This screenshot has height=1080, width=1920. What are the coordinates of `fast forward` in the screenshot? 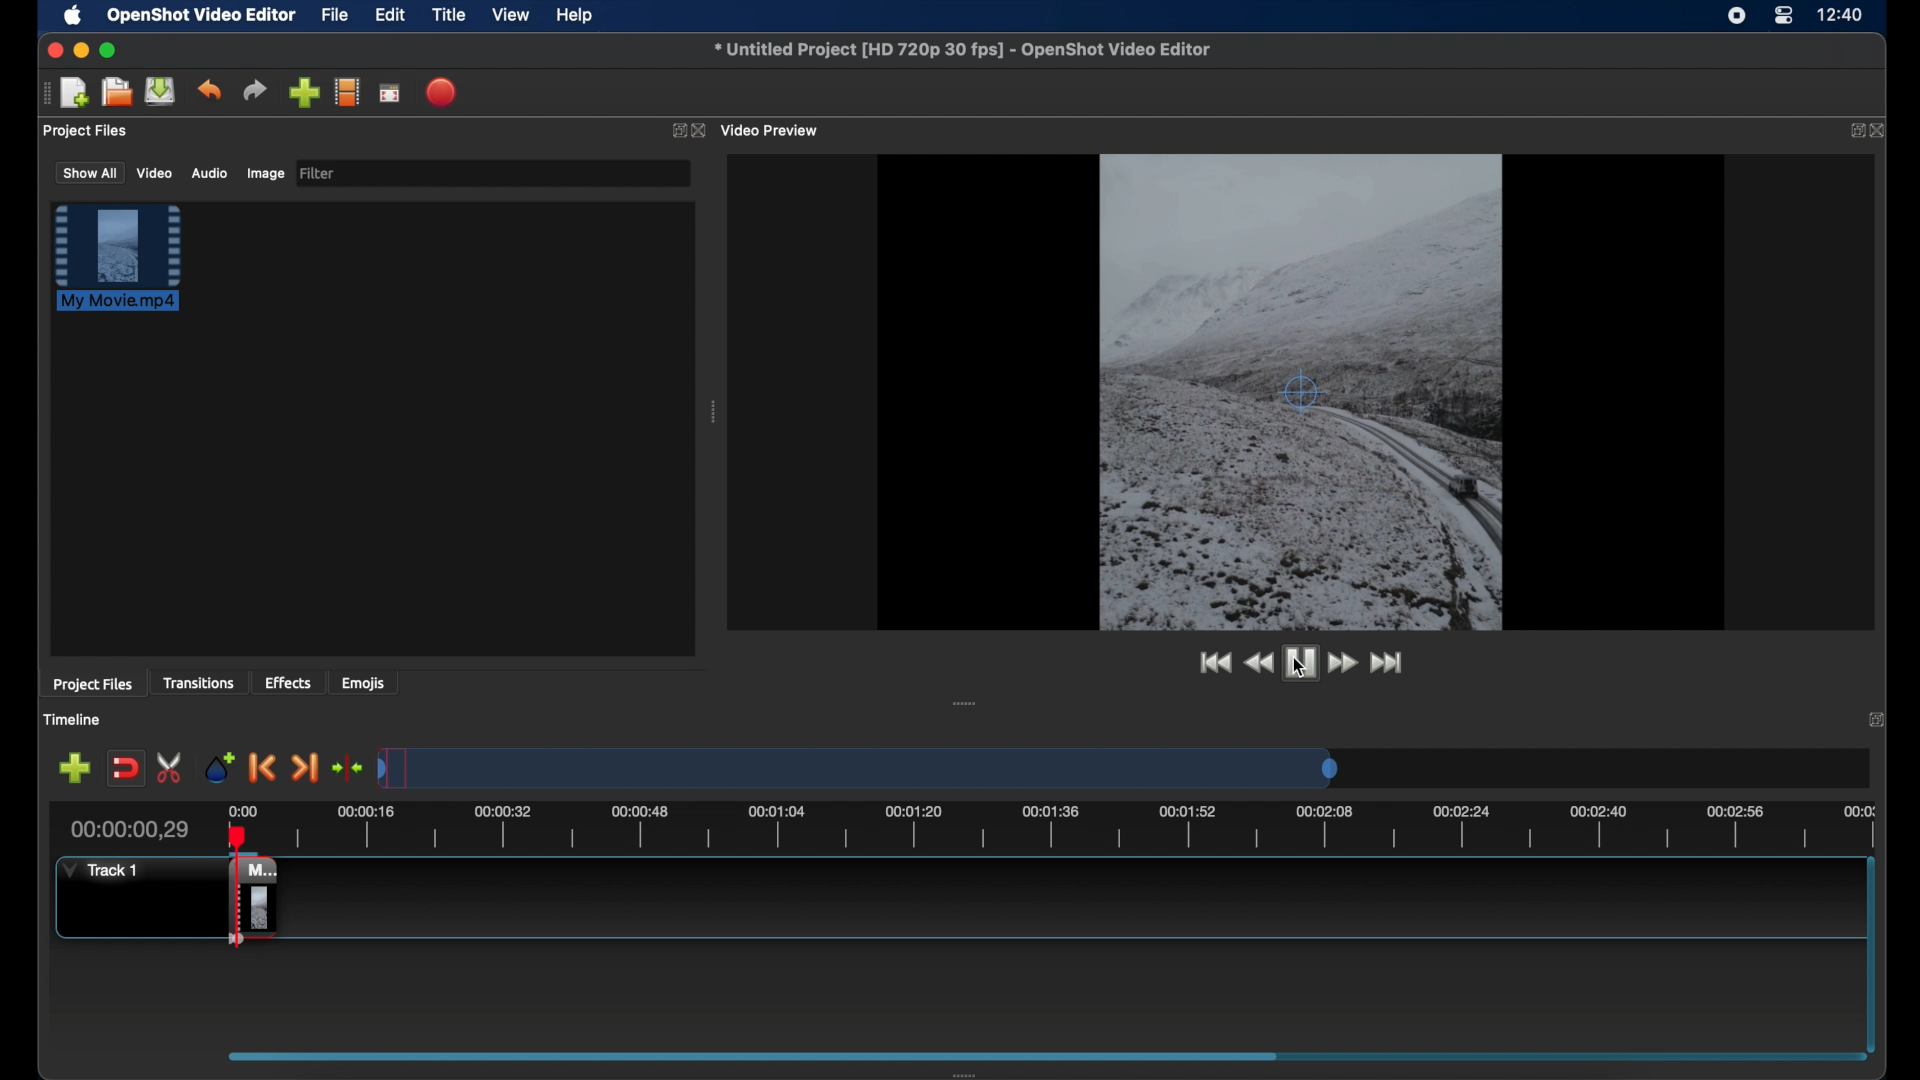 It's located at (1343, 663).